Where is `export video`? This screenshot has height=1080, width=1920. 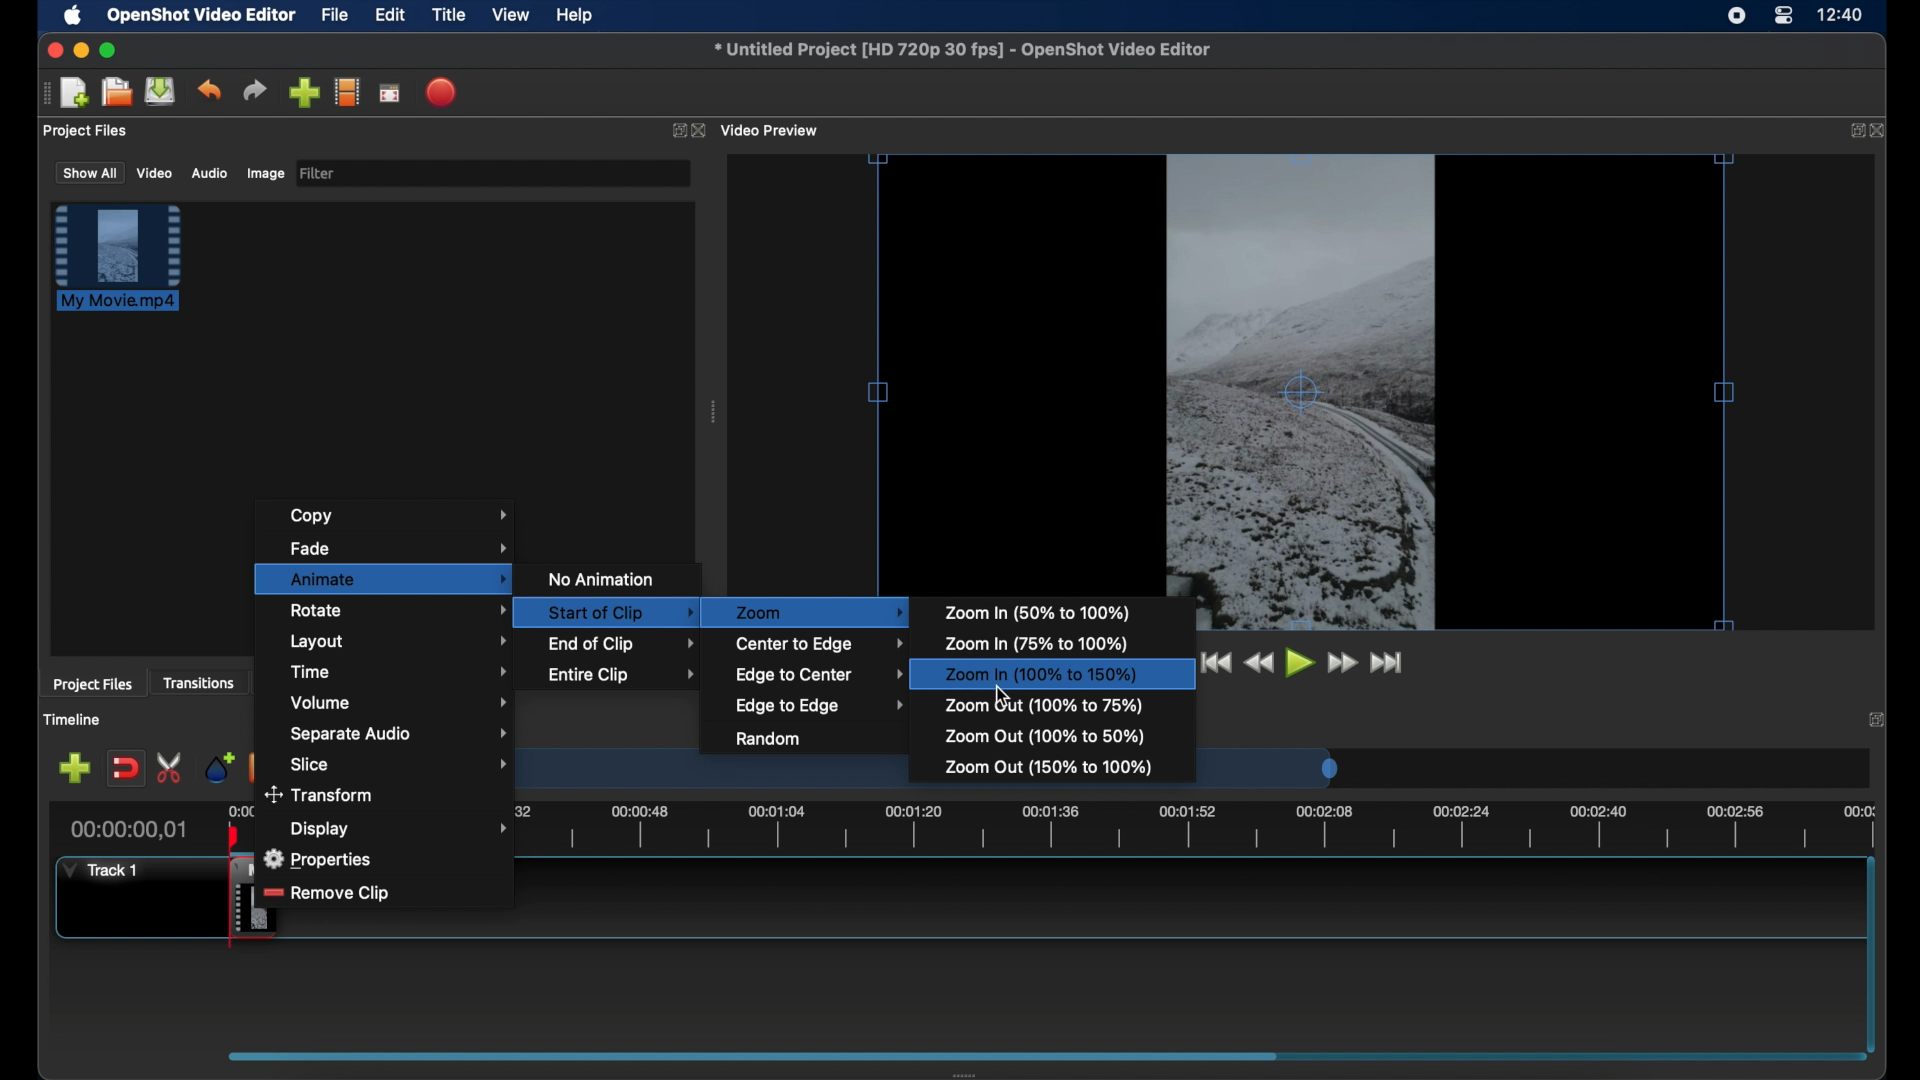
export video is located at coordinates (443, 92).